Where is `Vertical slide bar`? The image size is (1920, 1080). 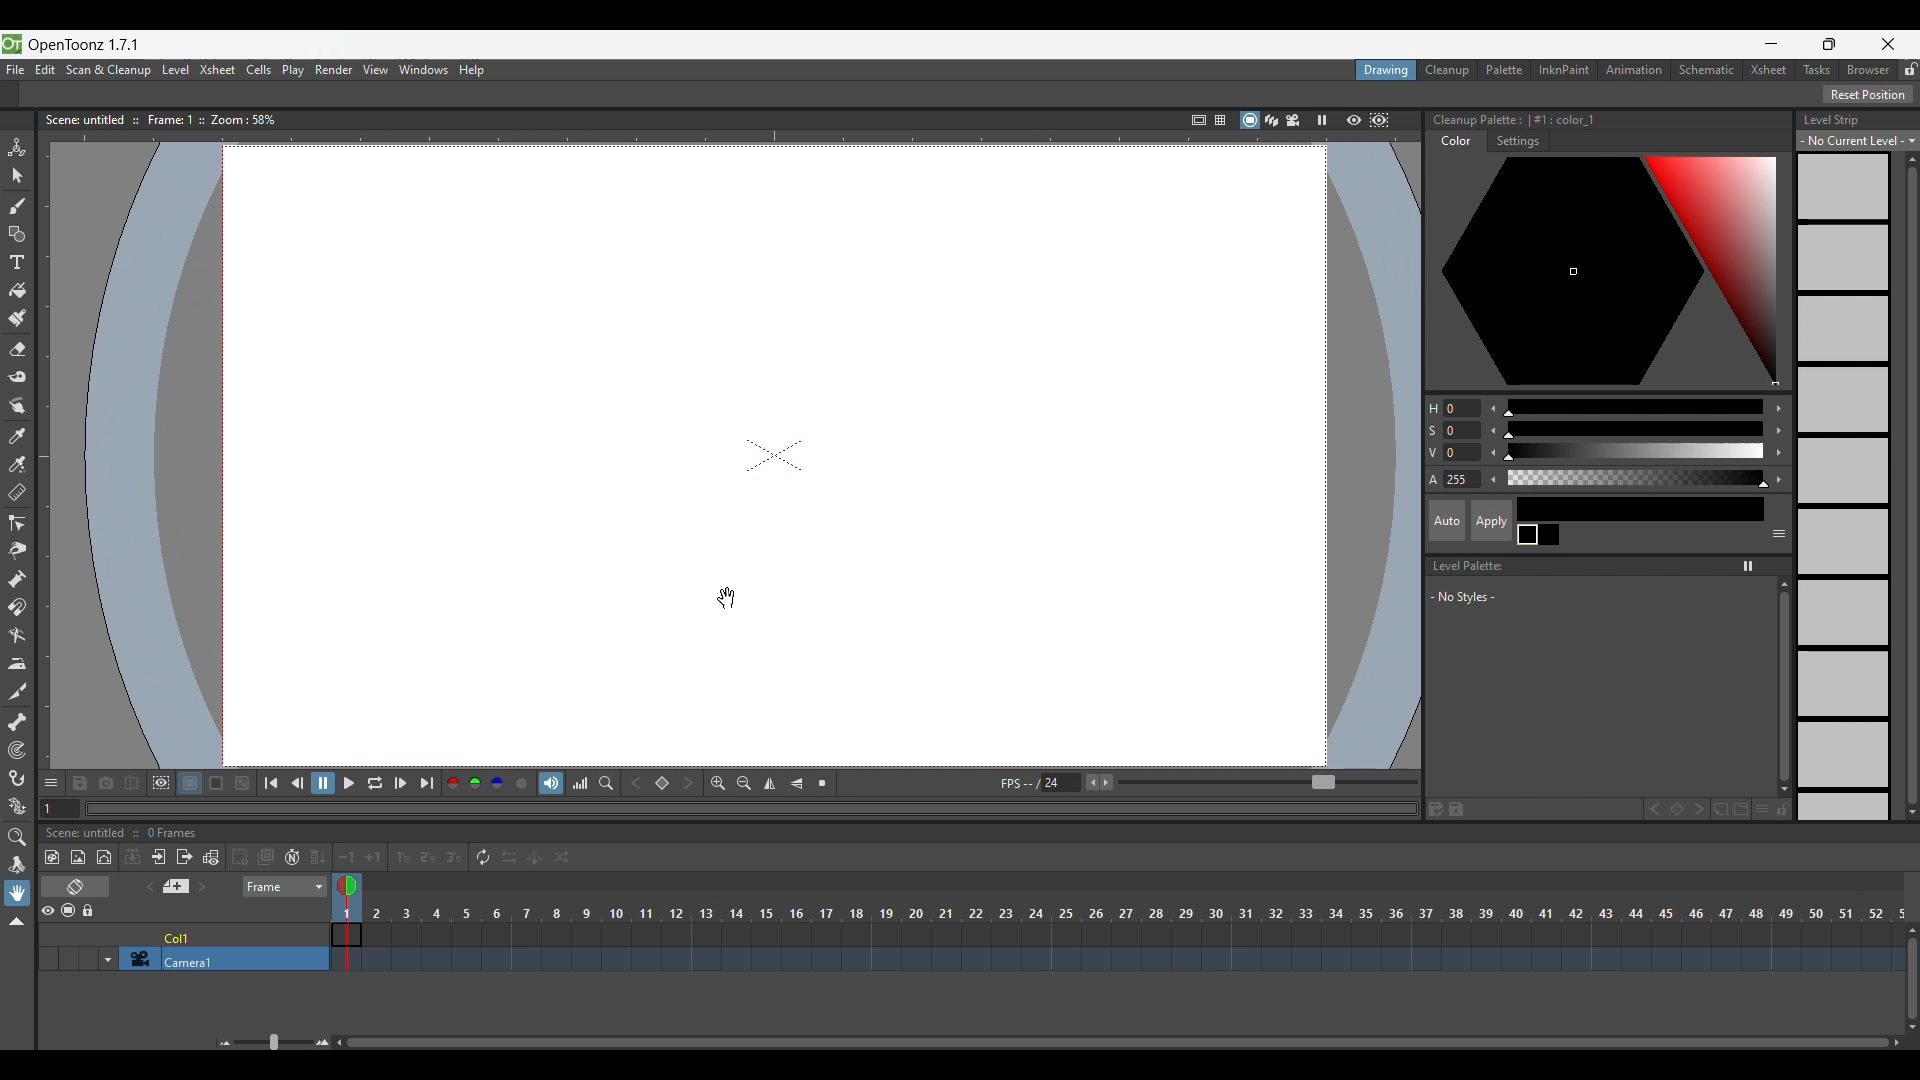 Vertical slide bar is located at coordinates (1784, 687).